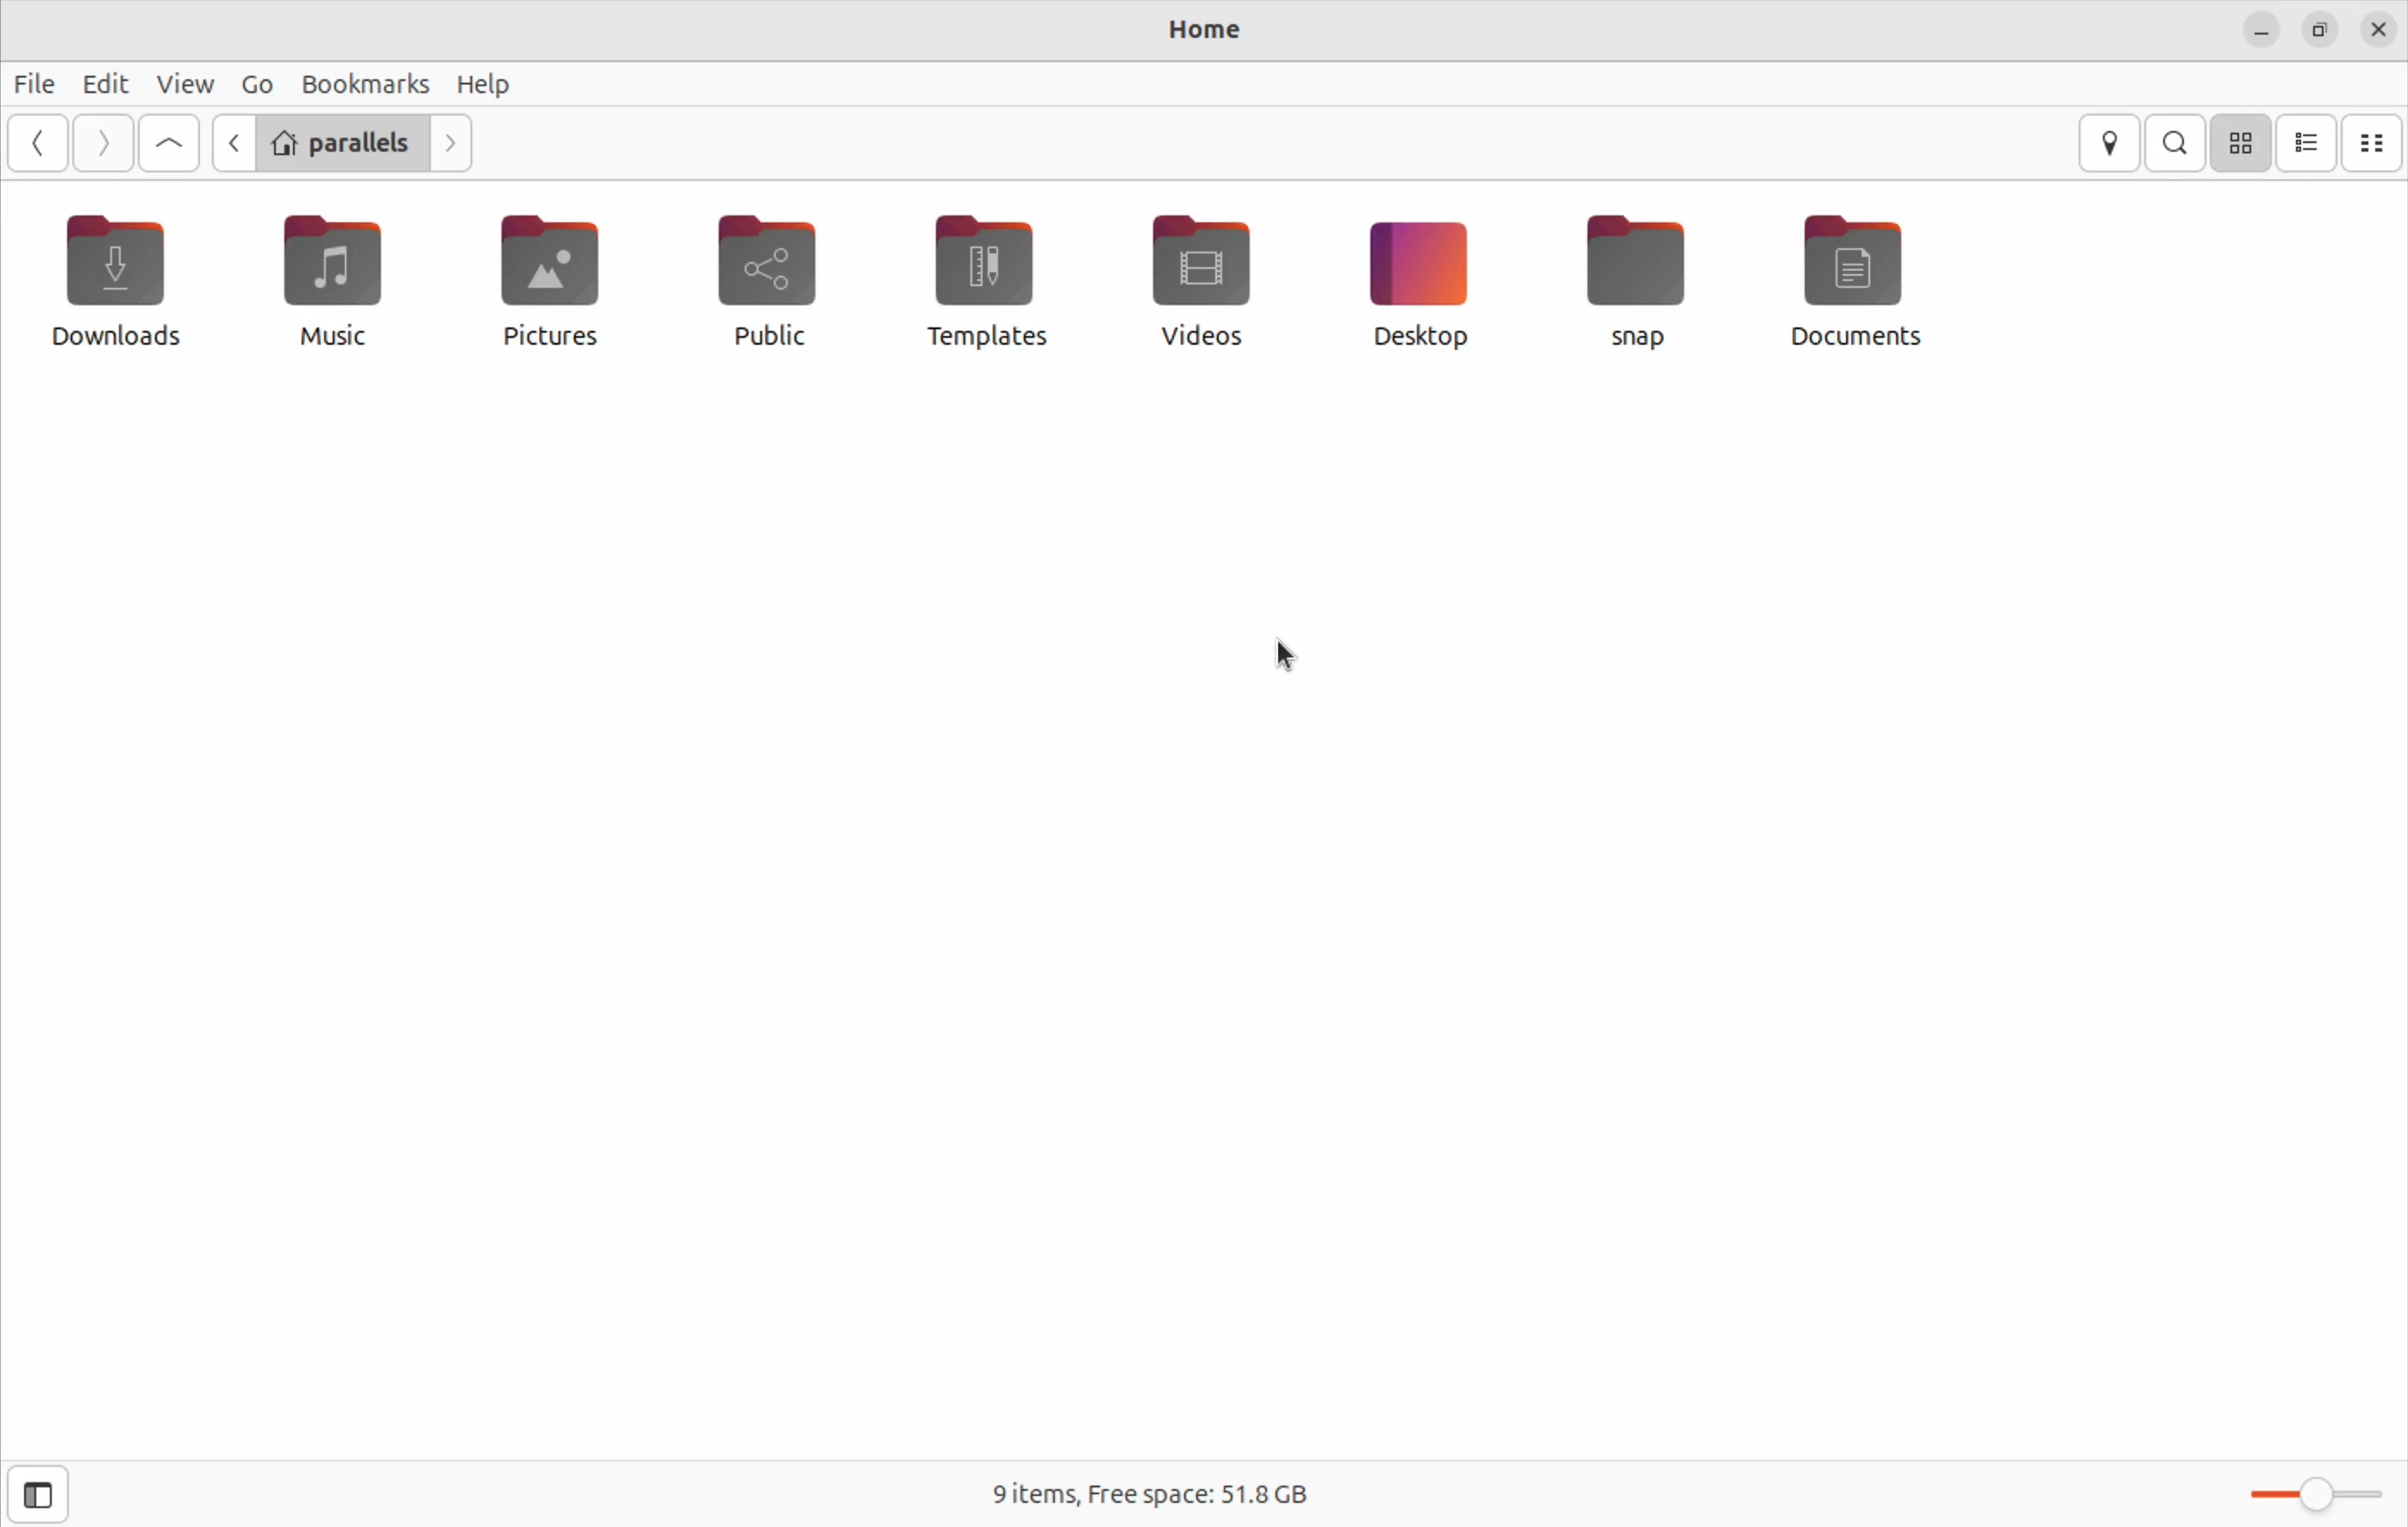  Describe the element at coordinates (38, 1499) in the screenshot. I see `close side bar` at that location.